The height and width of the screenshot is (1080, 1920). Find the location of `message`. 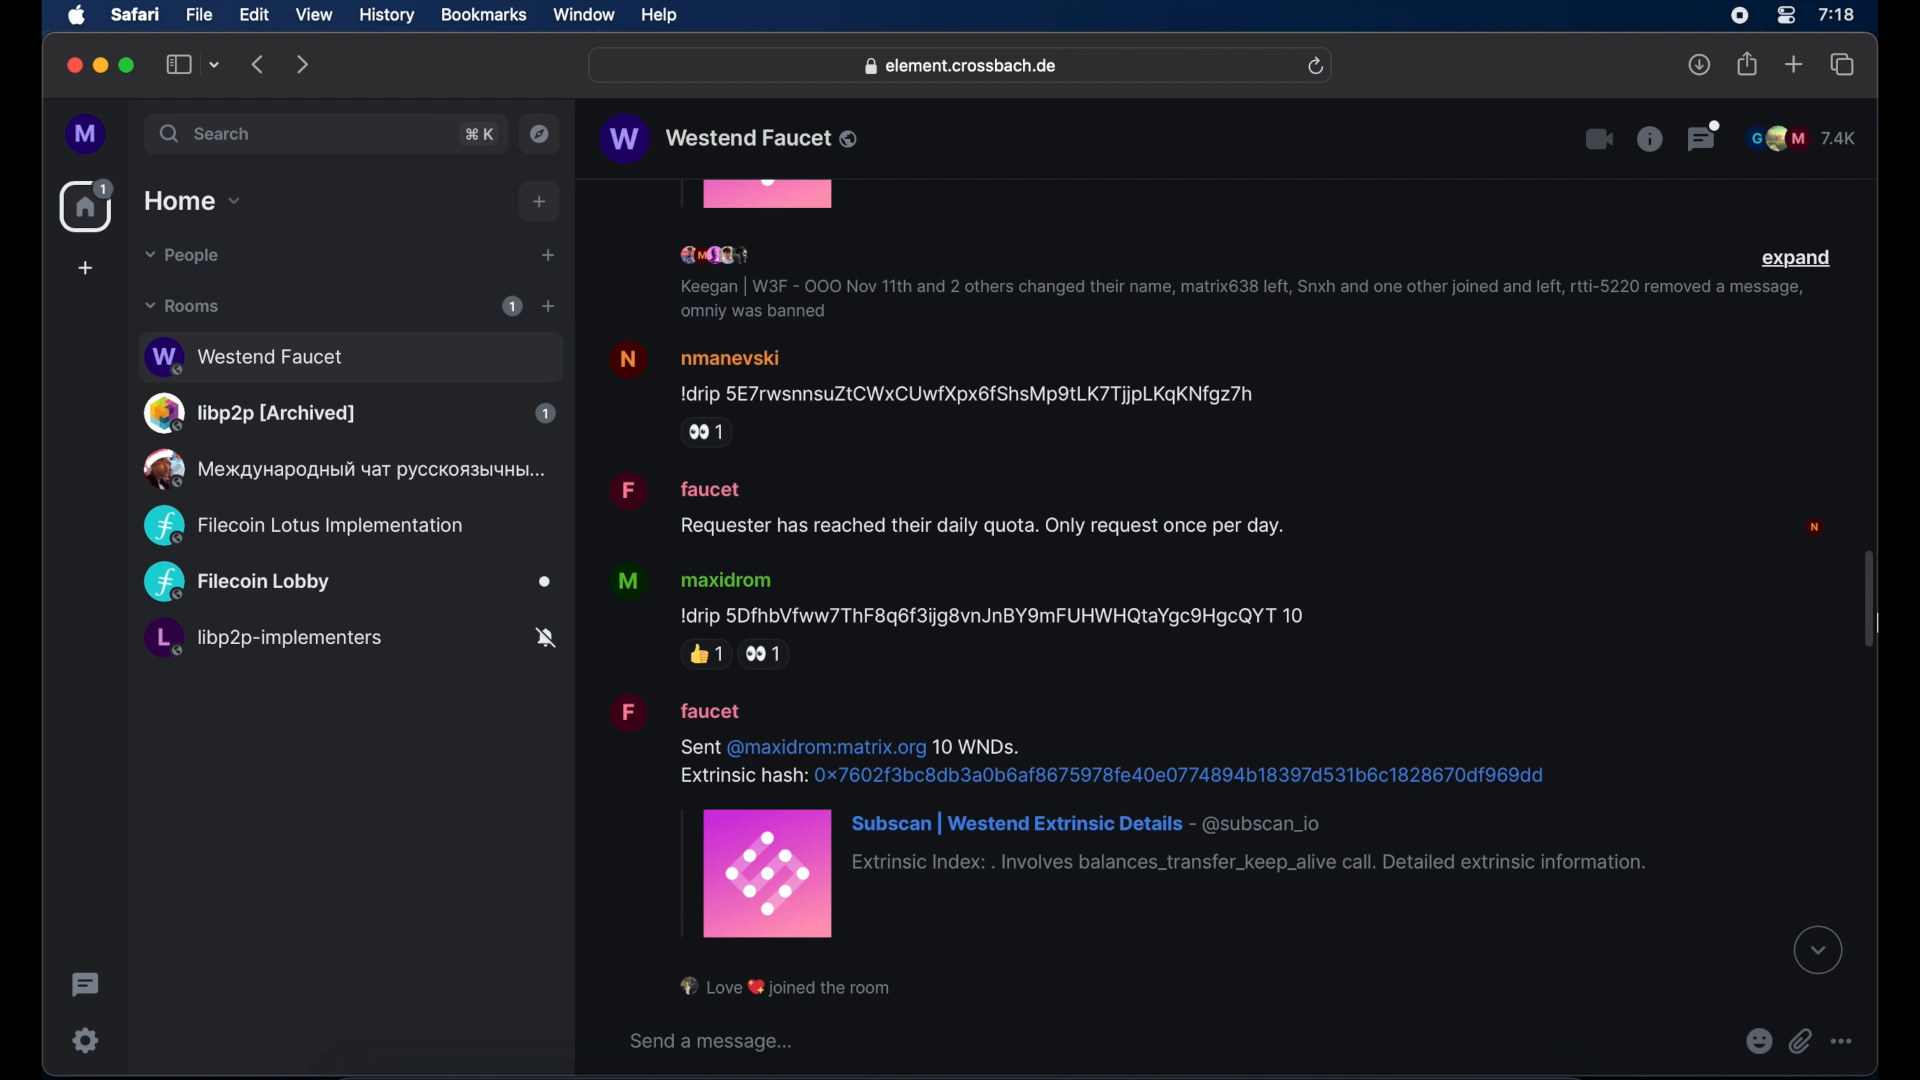

message is located at coordinates (965, 595).